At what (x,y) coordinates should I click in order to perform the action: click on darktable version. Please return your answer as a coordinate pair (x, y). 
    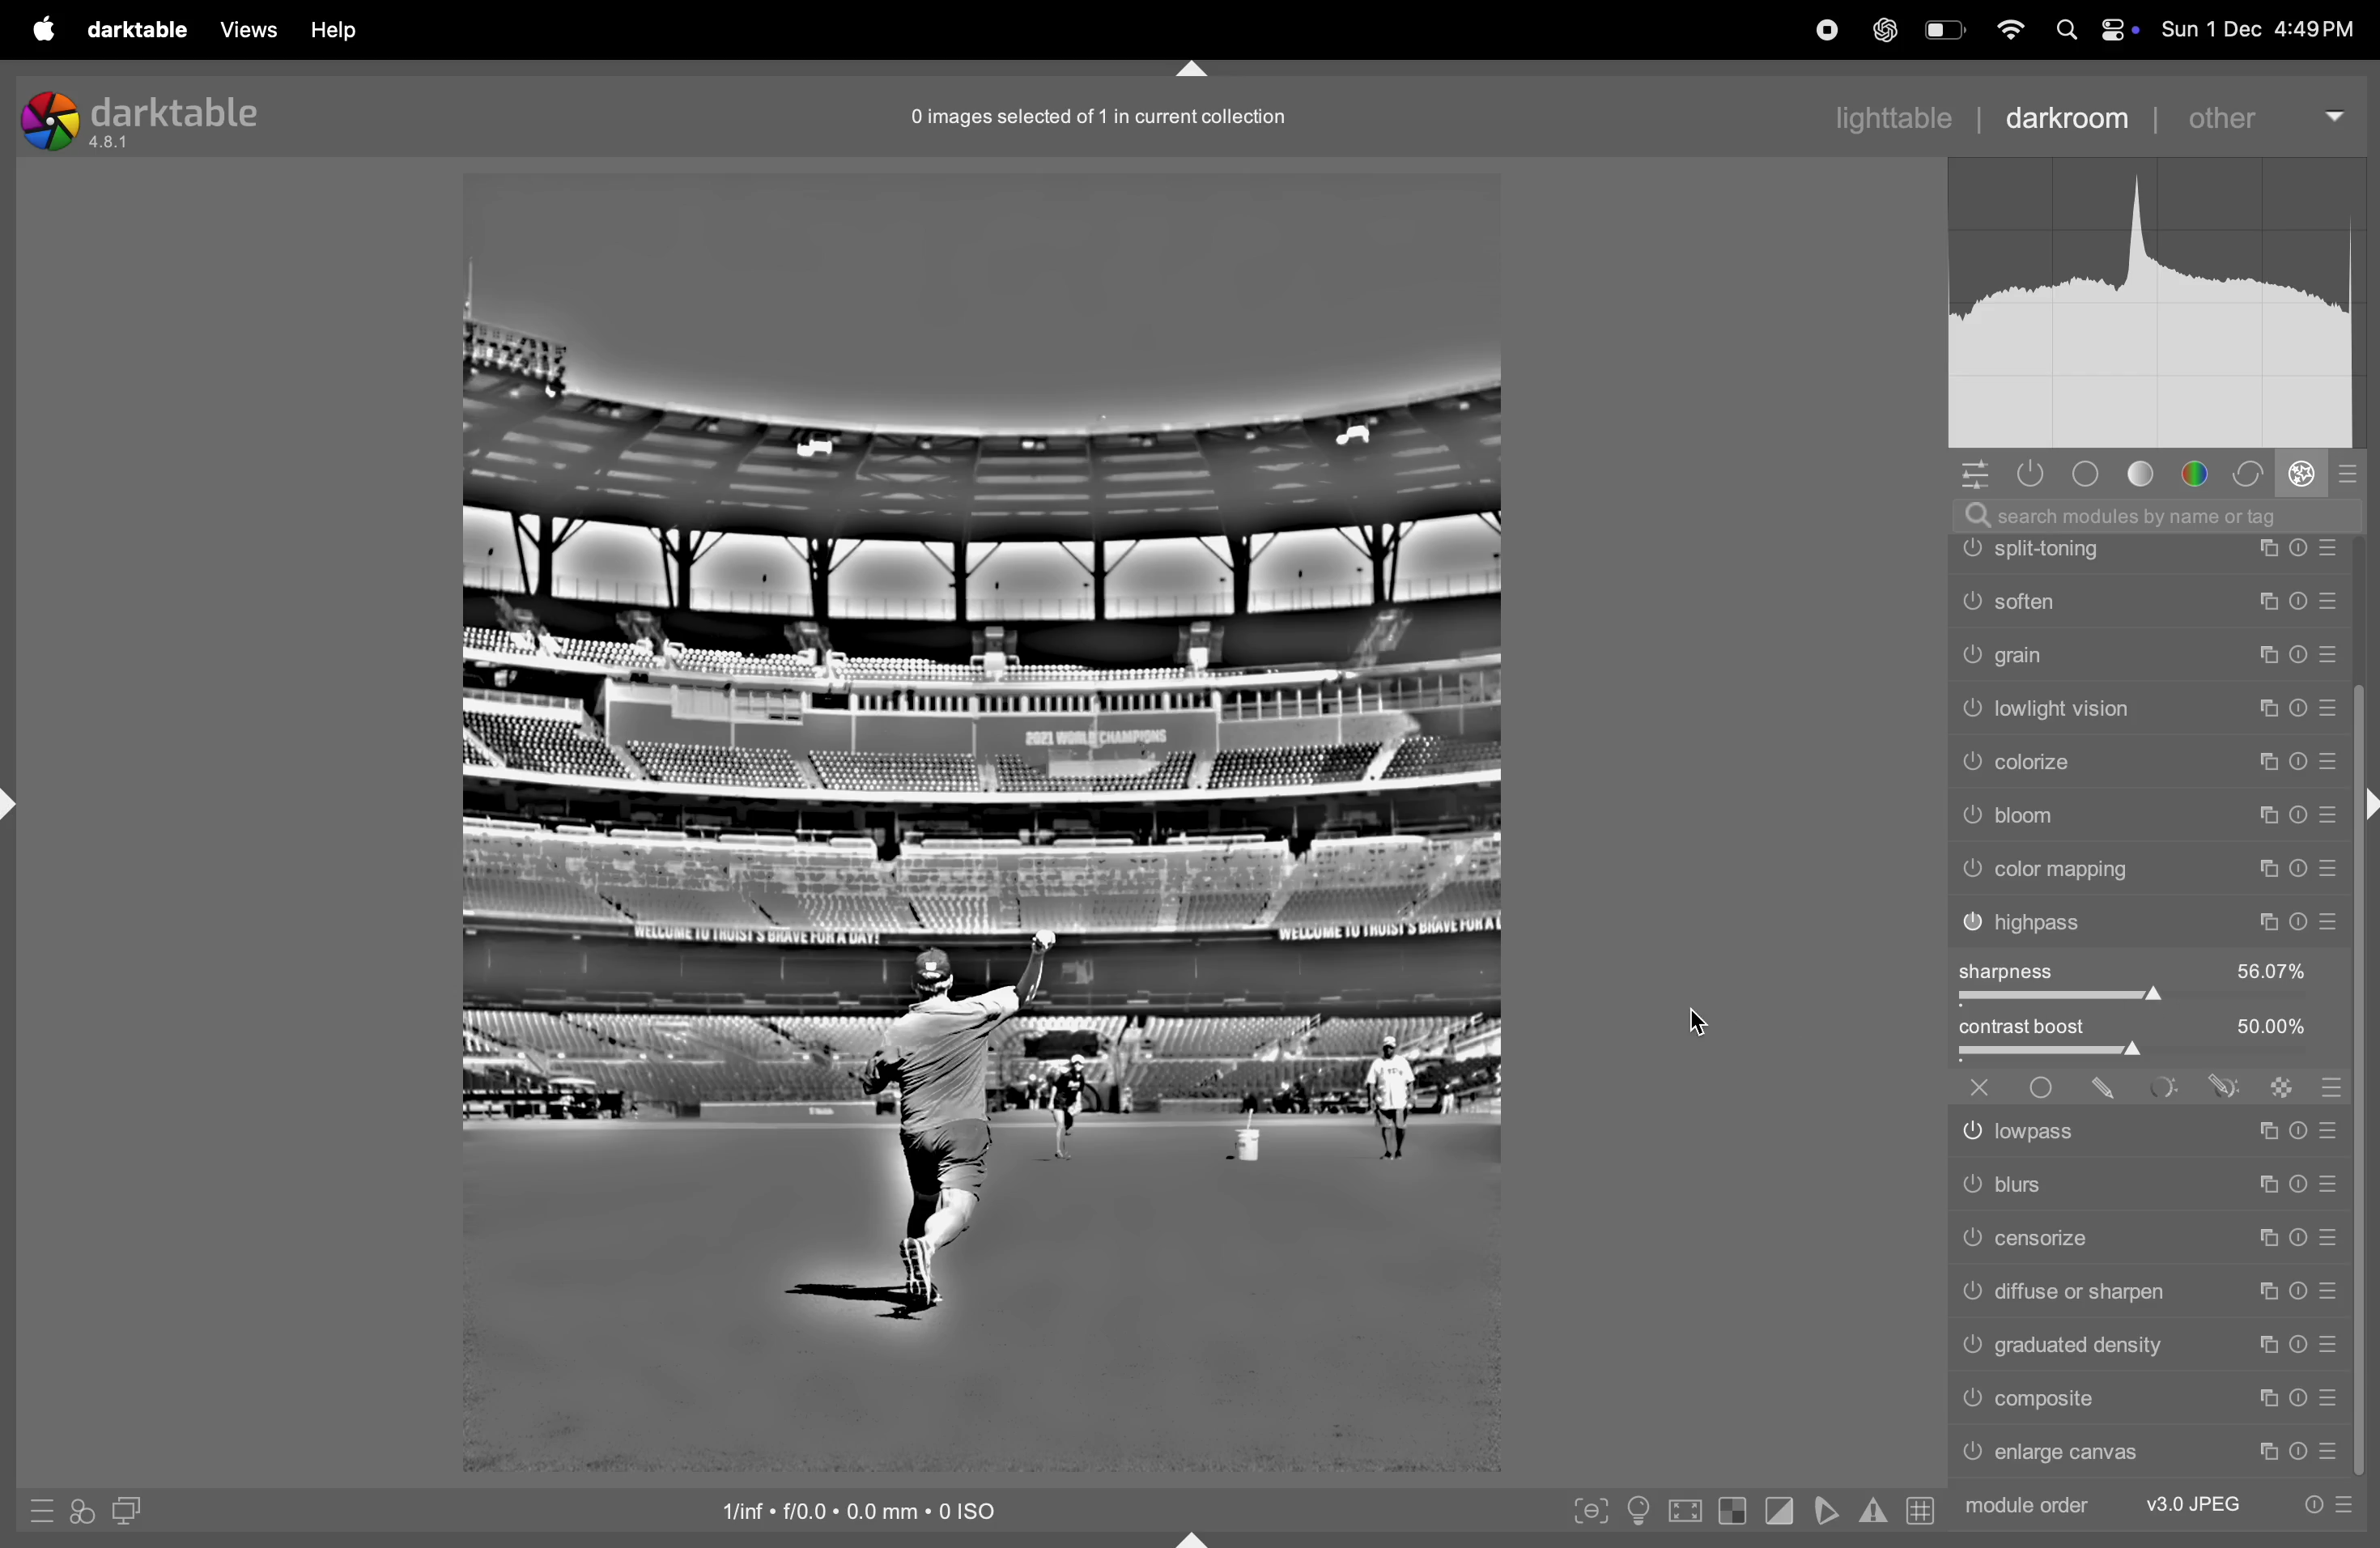
    Looking at the image, I should click on (151, 115).